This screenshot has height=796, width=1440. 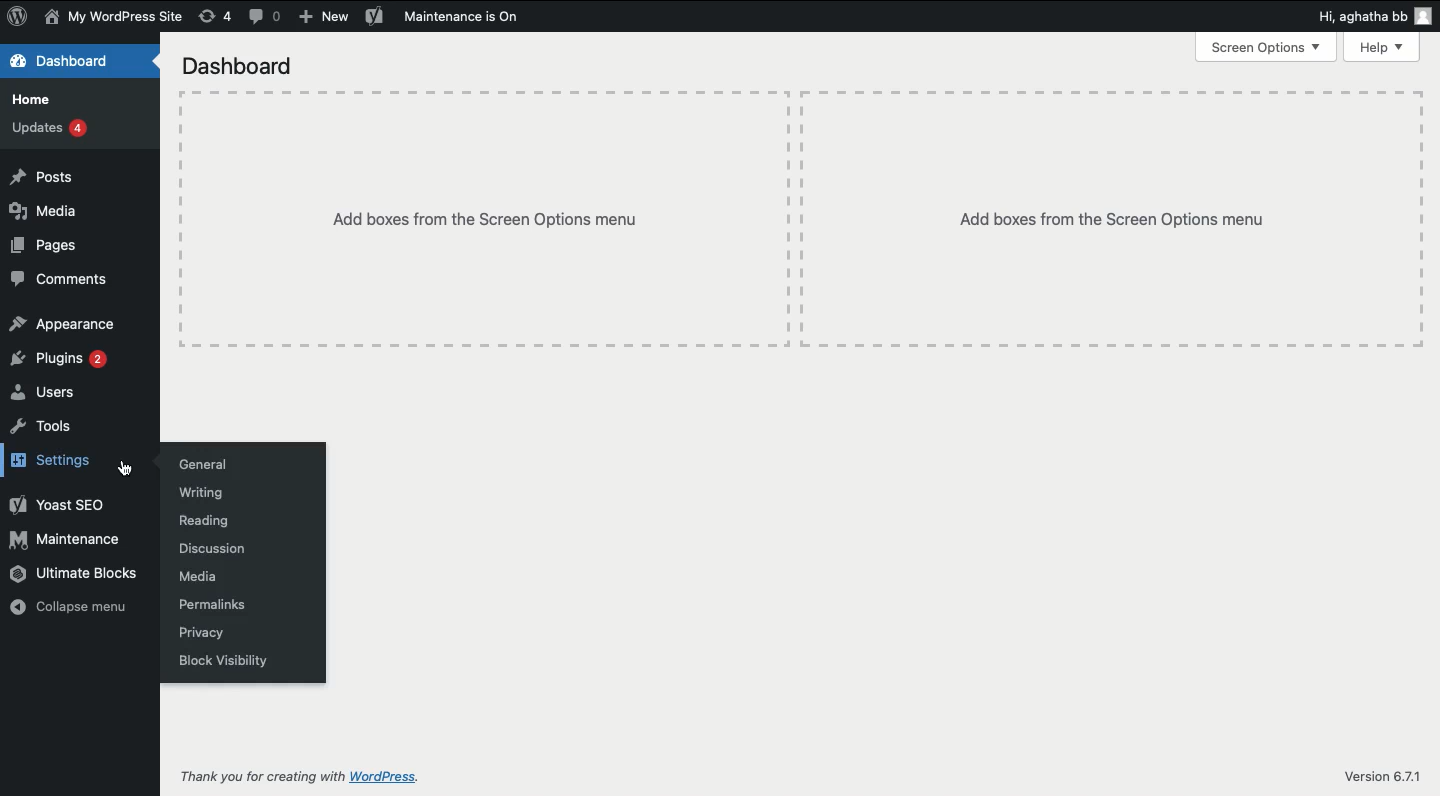 What do you see at coordinates (69, 541) in the screenshot?
I see `maintenance ` at bounding box center [69, 541].